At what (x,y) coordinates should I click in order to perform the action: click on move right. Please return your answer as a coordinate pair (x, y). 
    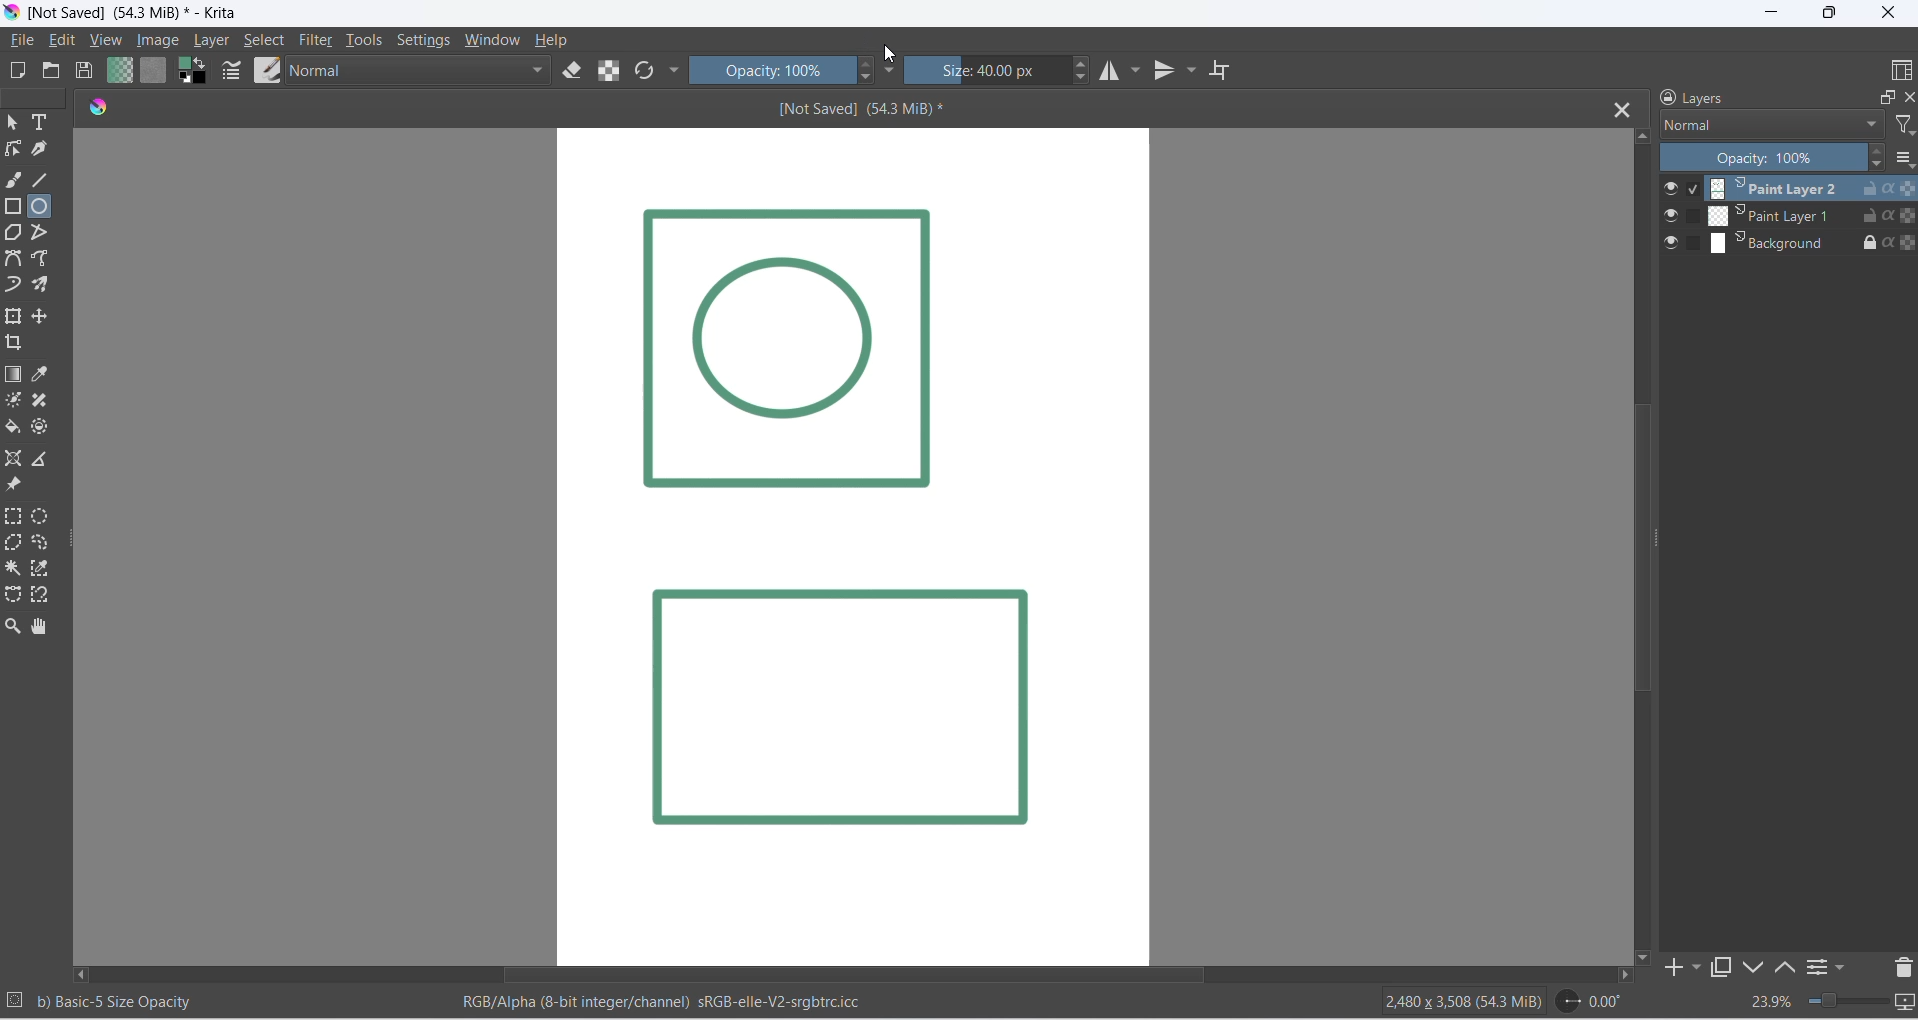
    Looking at the image, I should click on (1623, 977).